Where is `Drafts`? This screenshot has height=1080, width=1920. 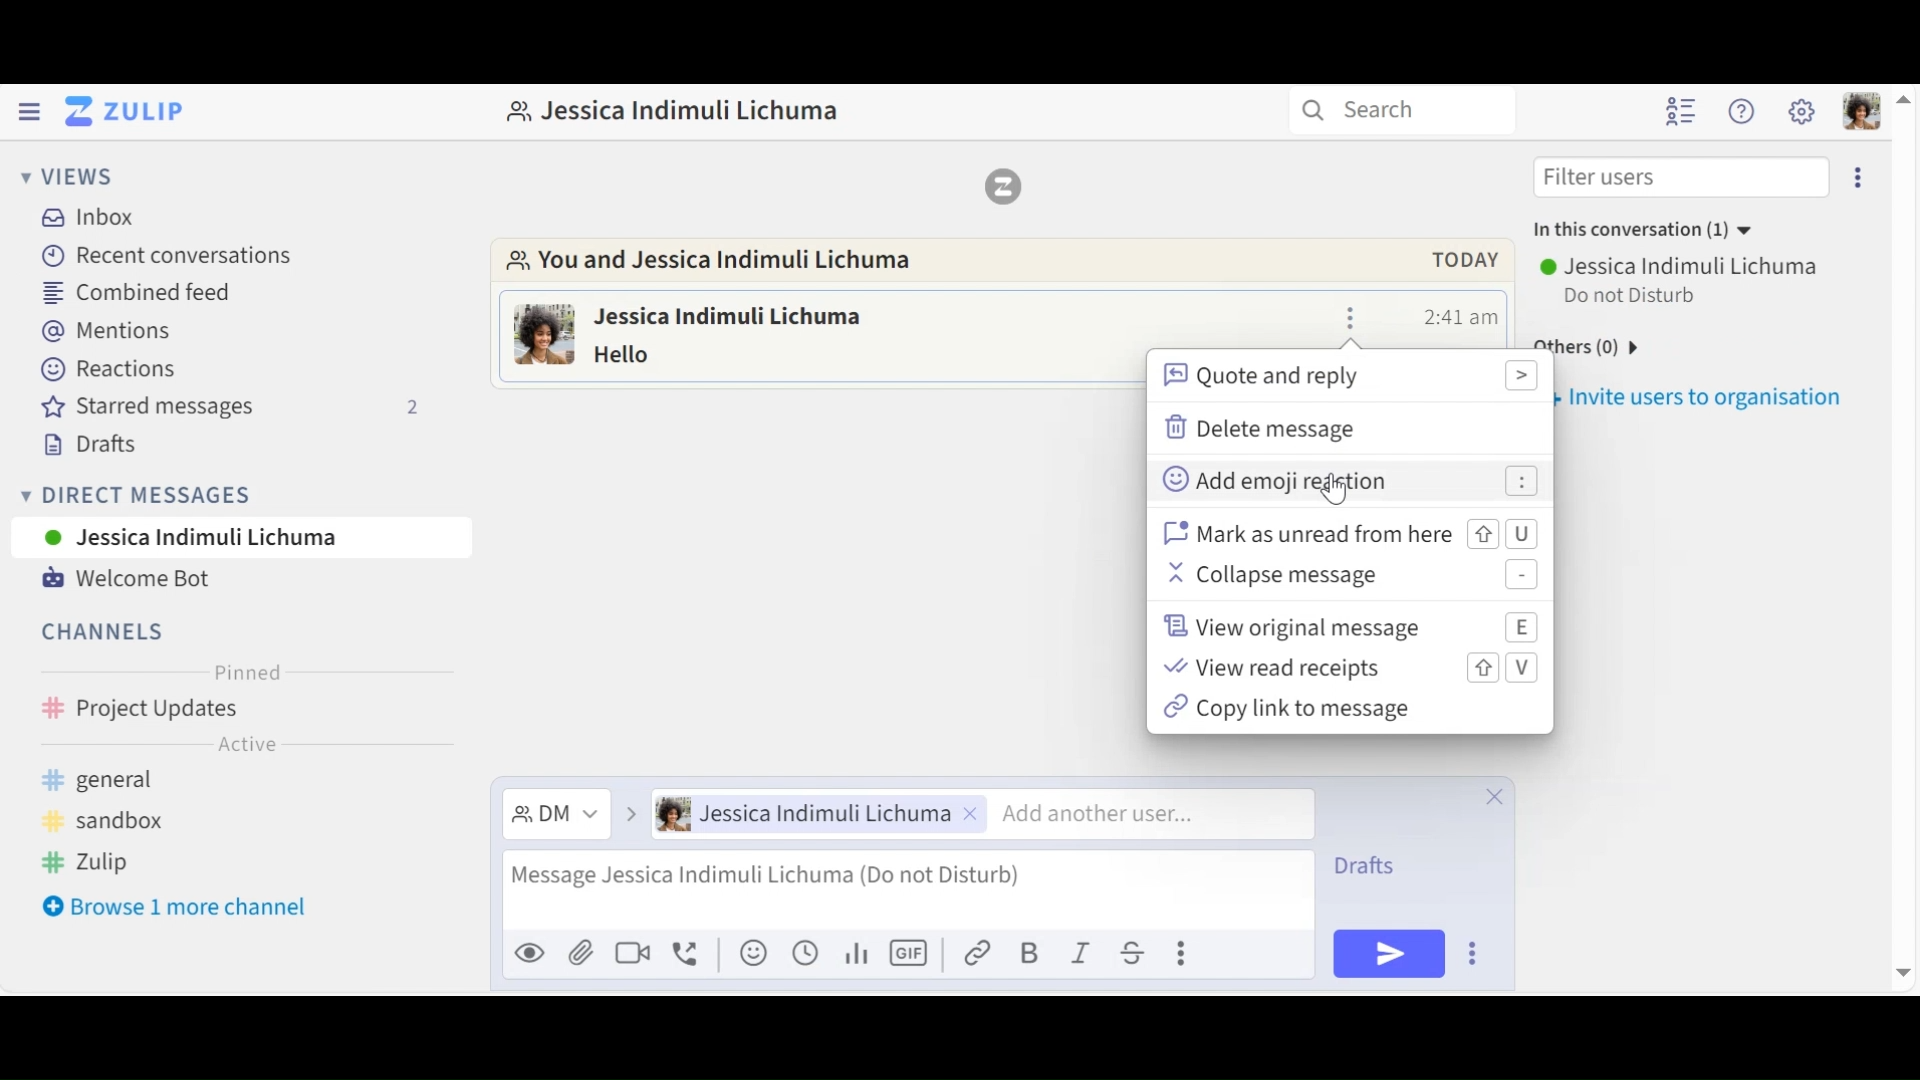
Drafts is located at coordinates (1382, 866).